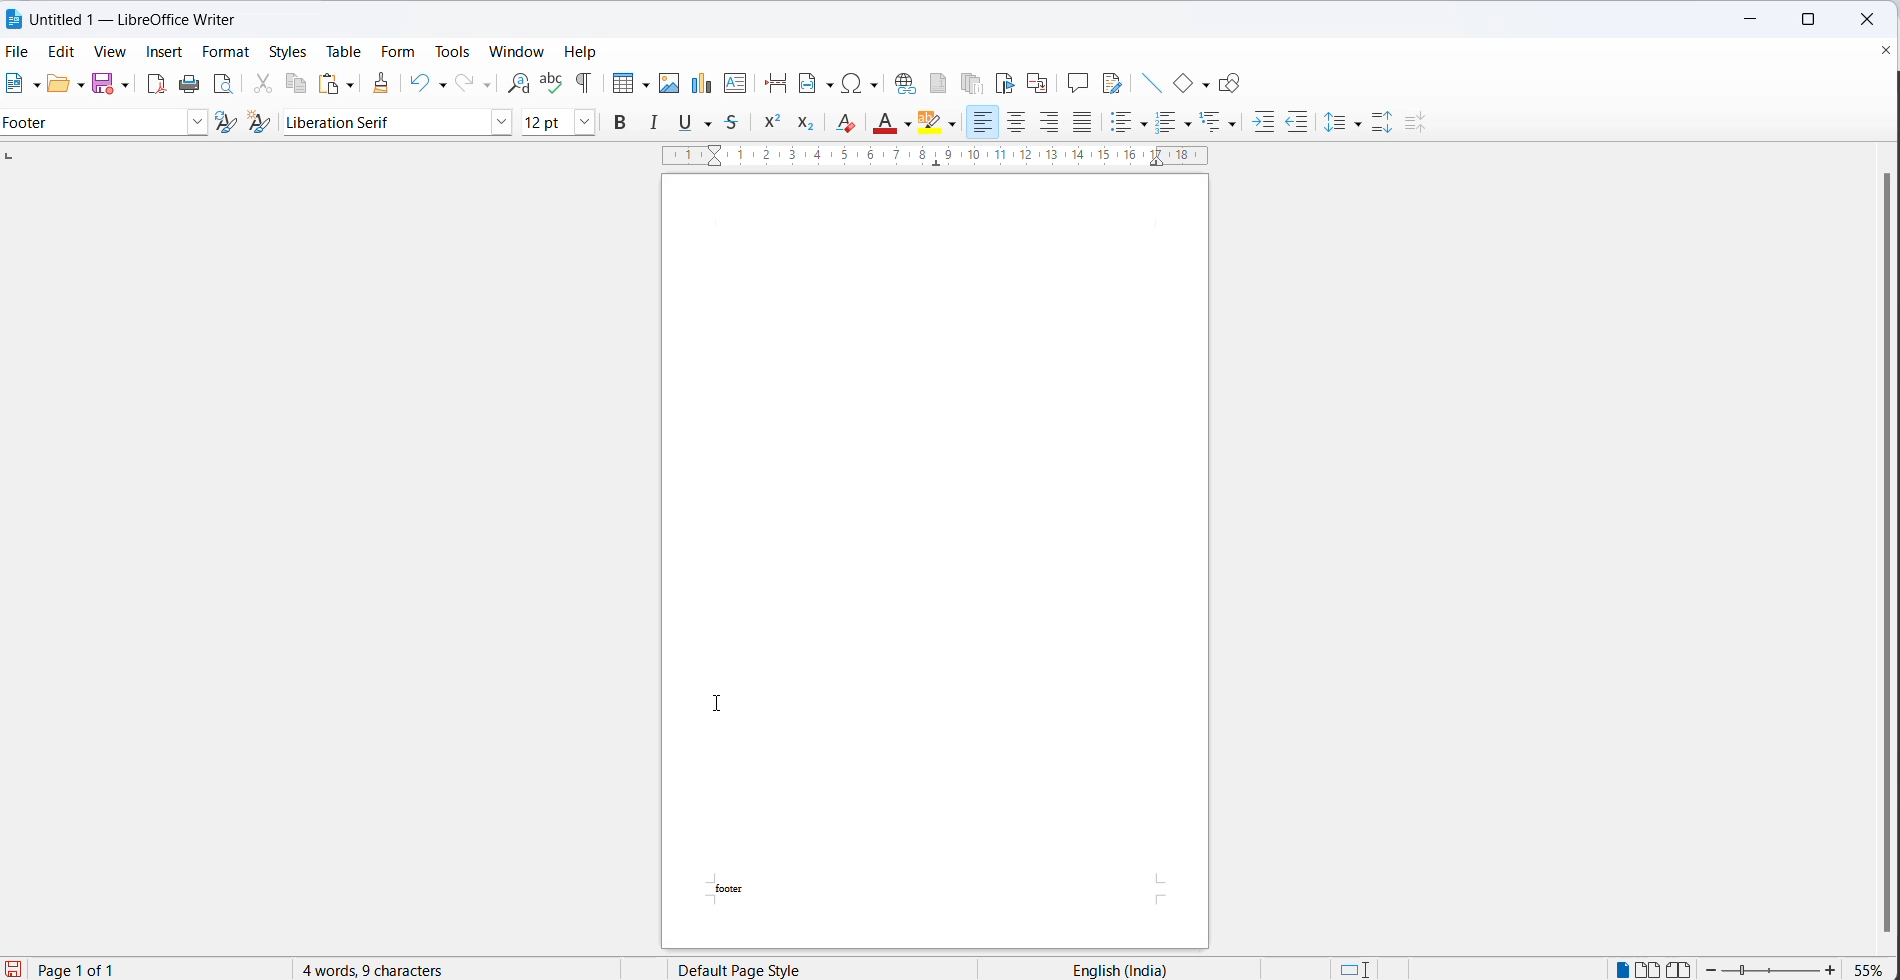 This screenshot has width=1900, height=980. Describe the element at coordinates (907, 122) in the screenshot. I see `font color options` at that location.